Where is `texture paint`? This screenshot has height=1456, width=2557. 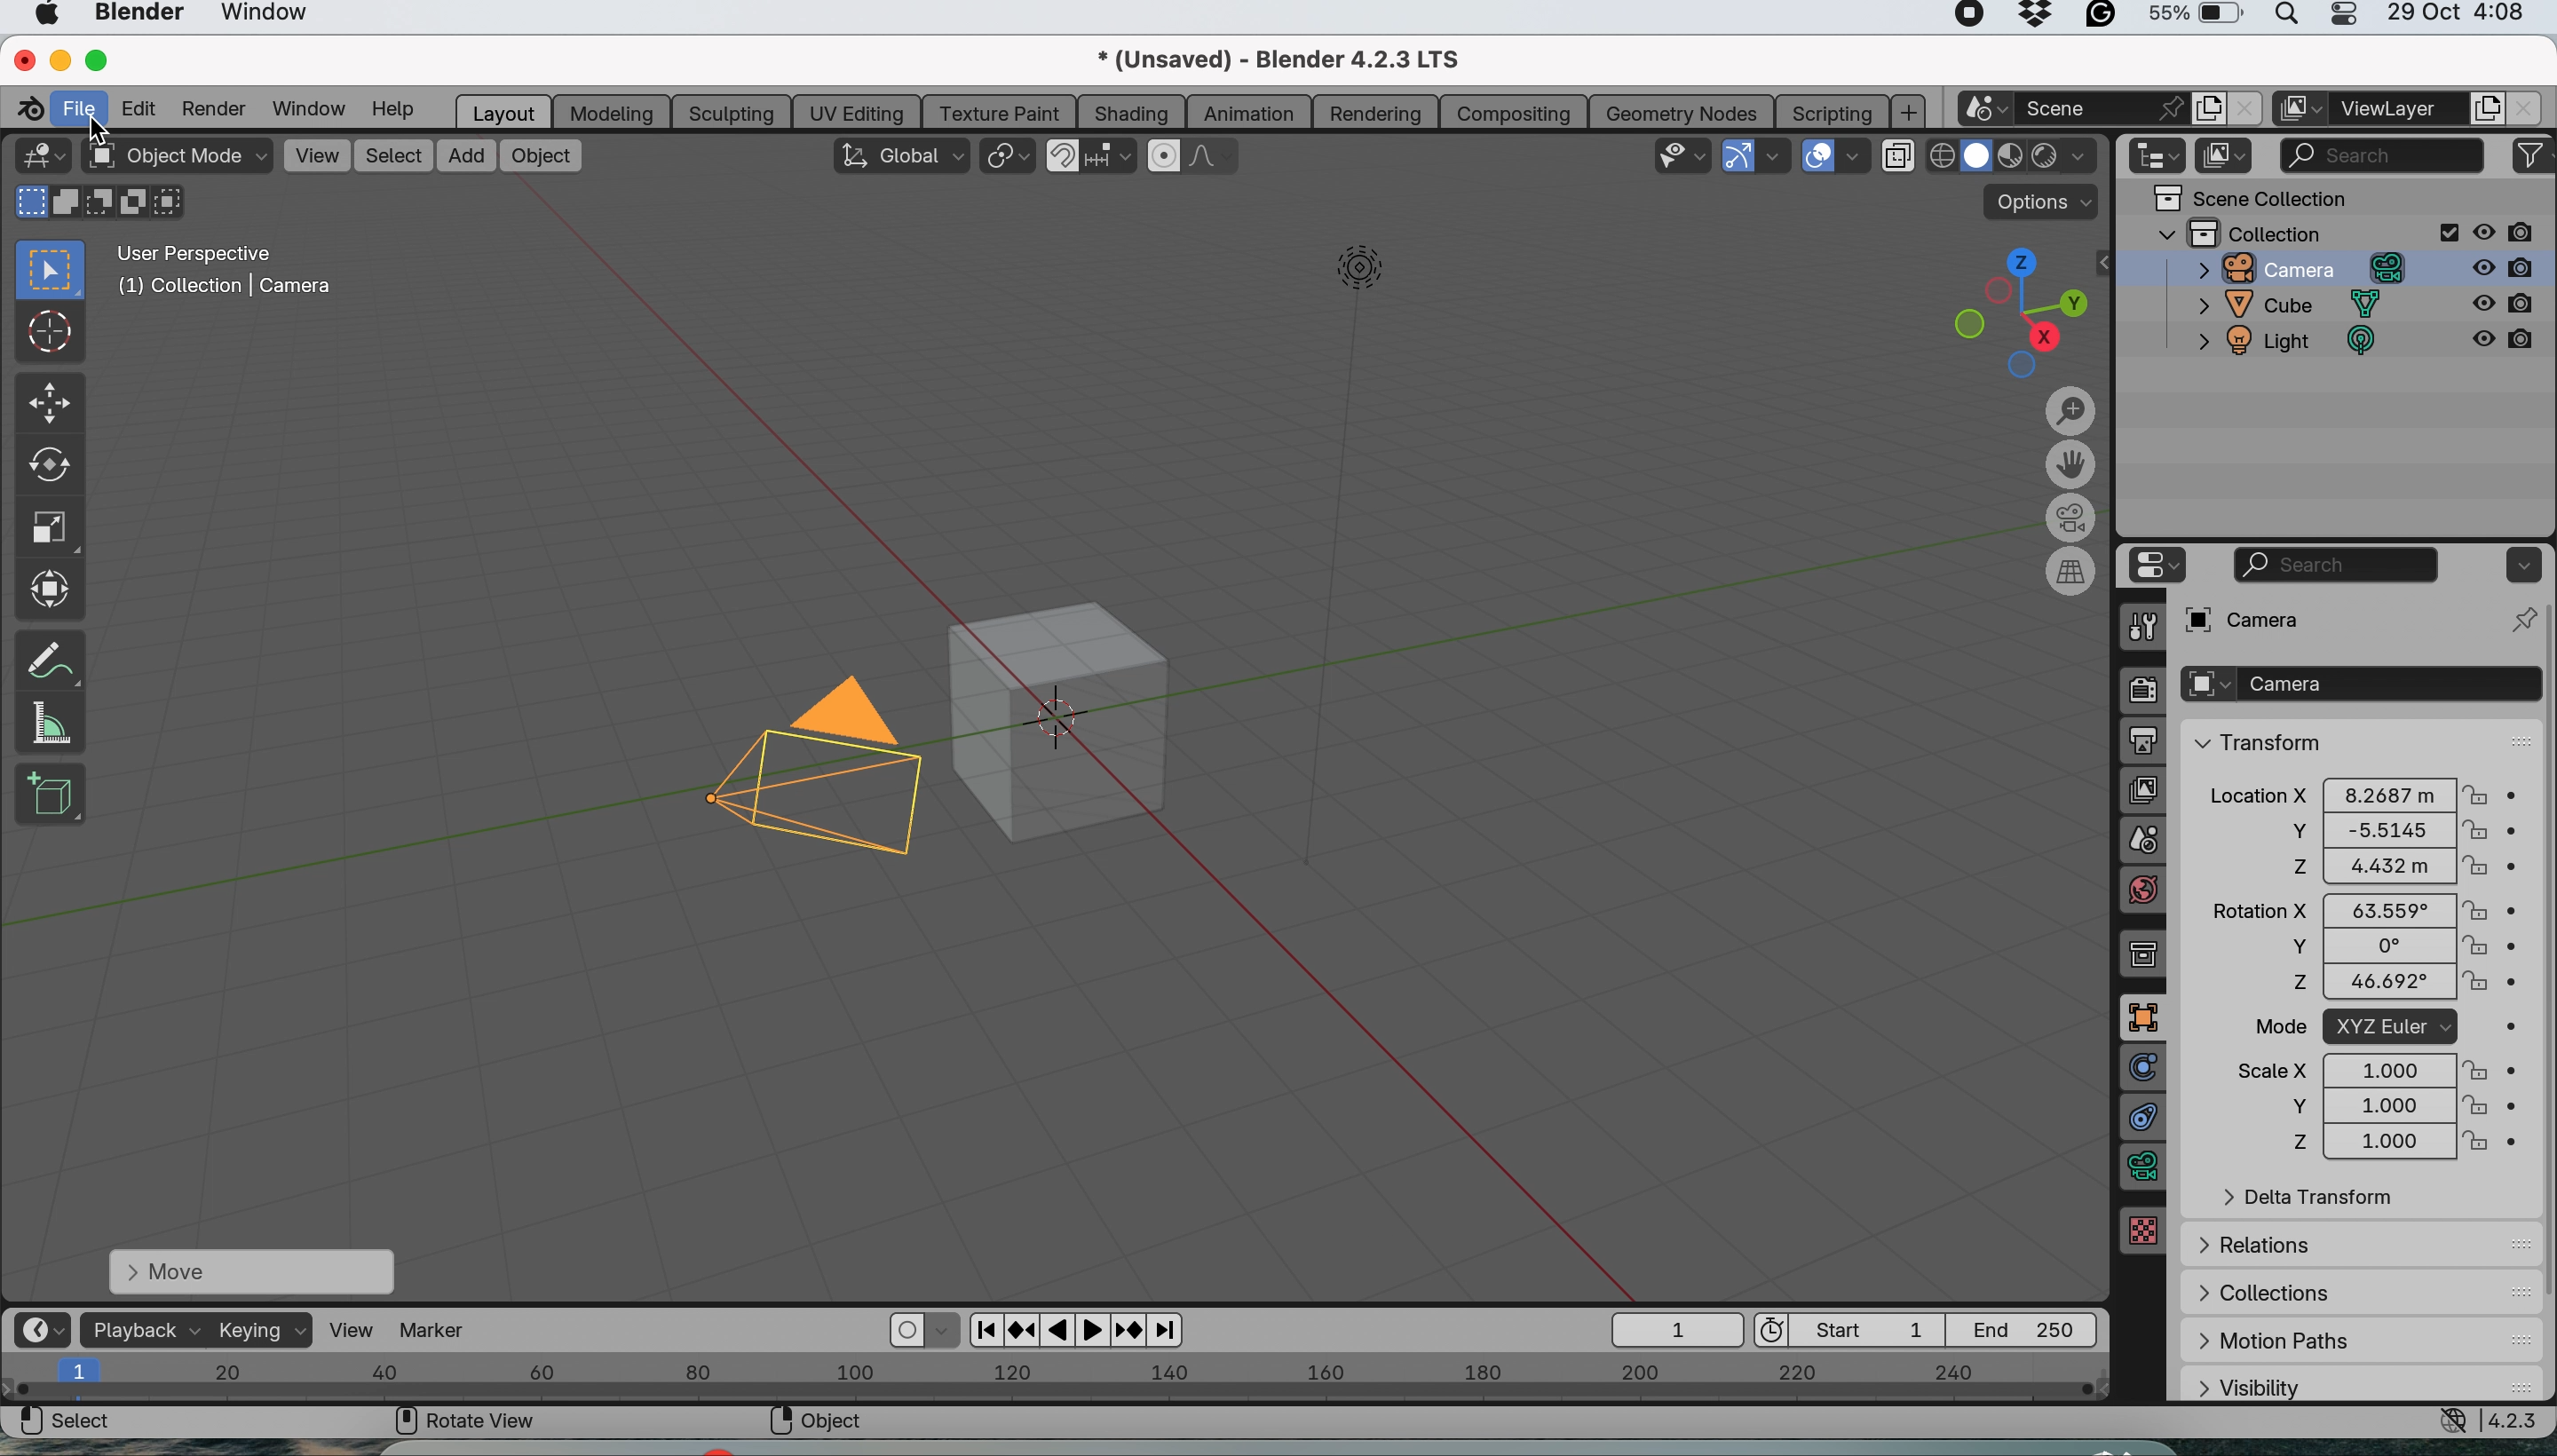 texture paint is located at coordinates (1003, 111).